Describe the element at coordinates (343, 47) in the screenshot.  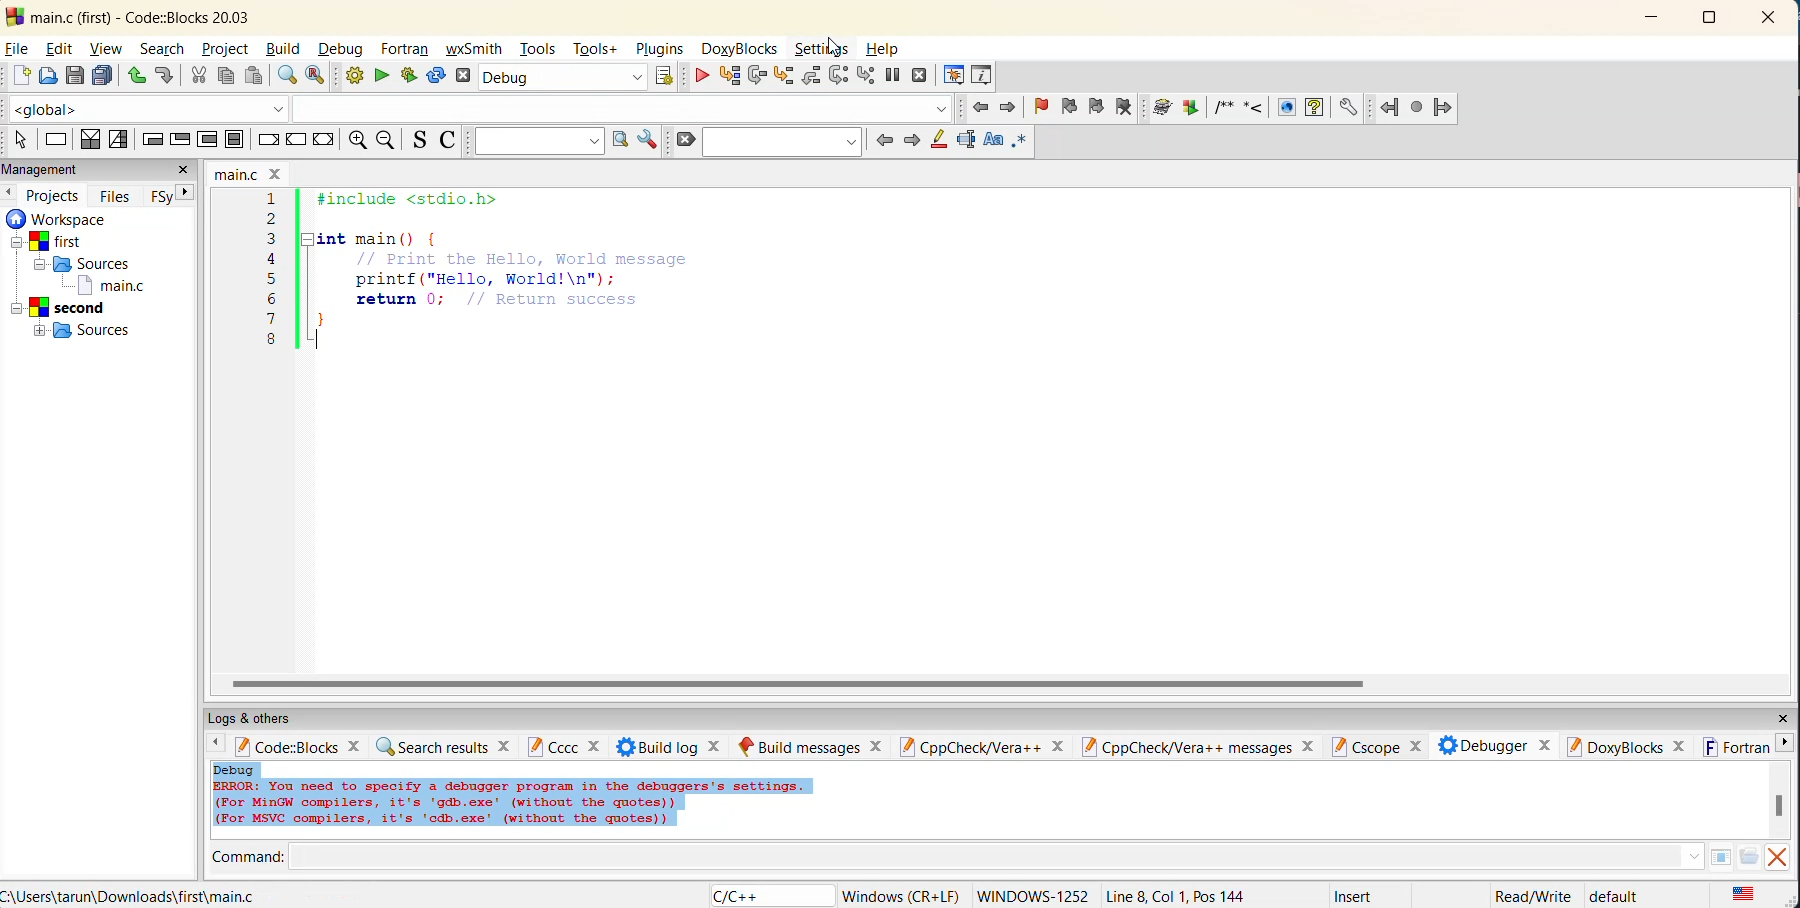
I see `debug` at that location.